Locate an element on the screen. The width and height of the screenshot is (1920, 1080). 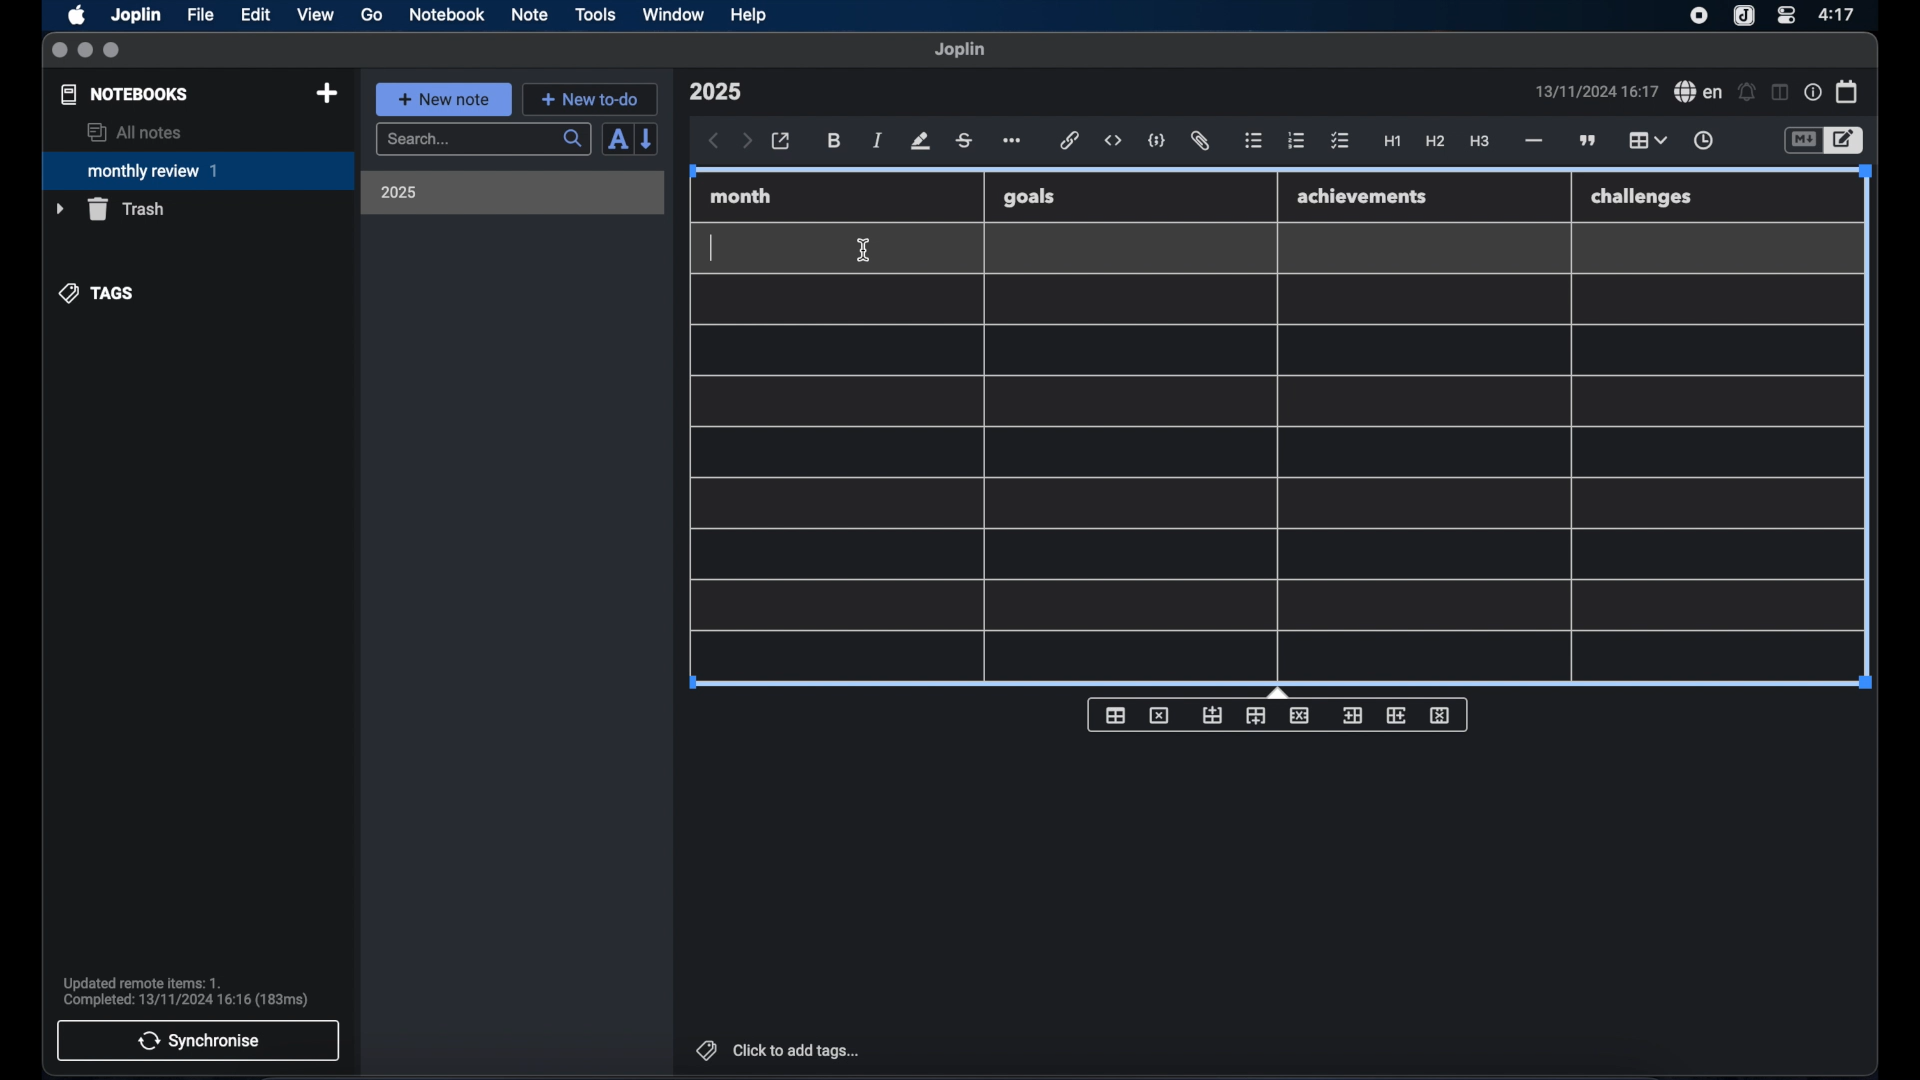
heading 3 is located at coordinates (1479, 142).